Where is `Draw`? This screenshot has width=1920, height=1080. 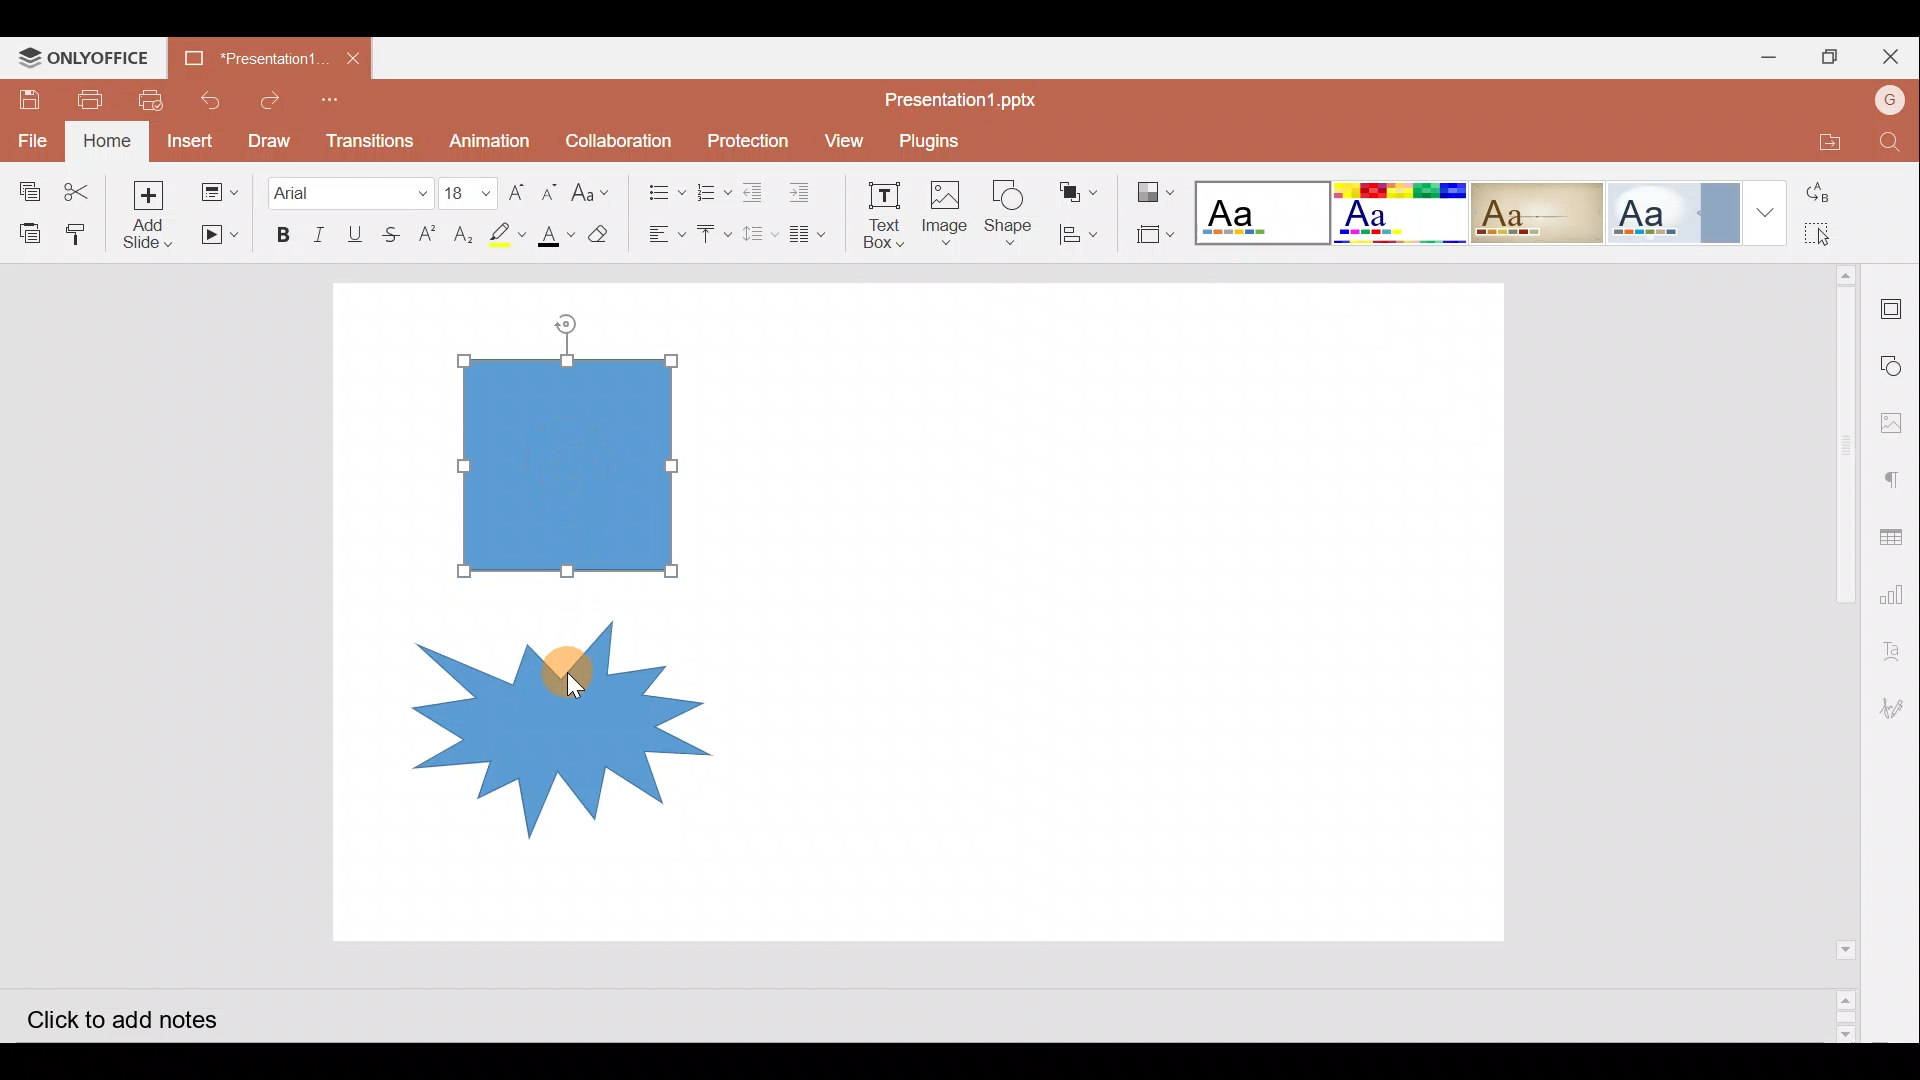
Draw is located at coordinates (270, 139).